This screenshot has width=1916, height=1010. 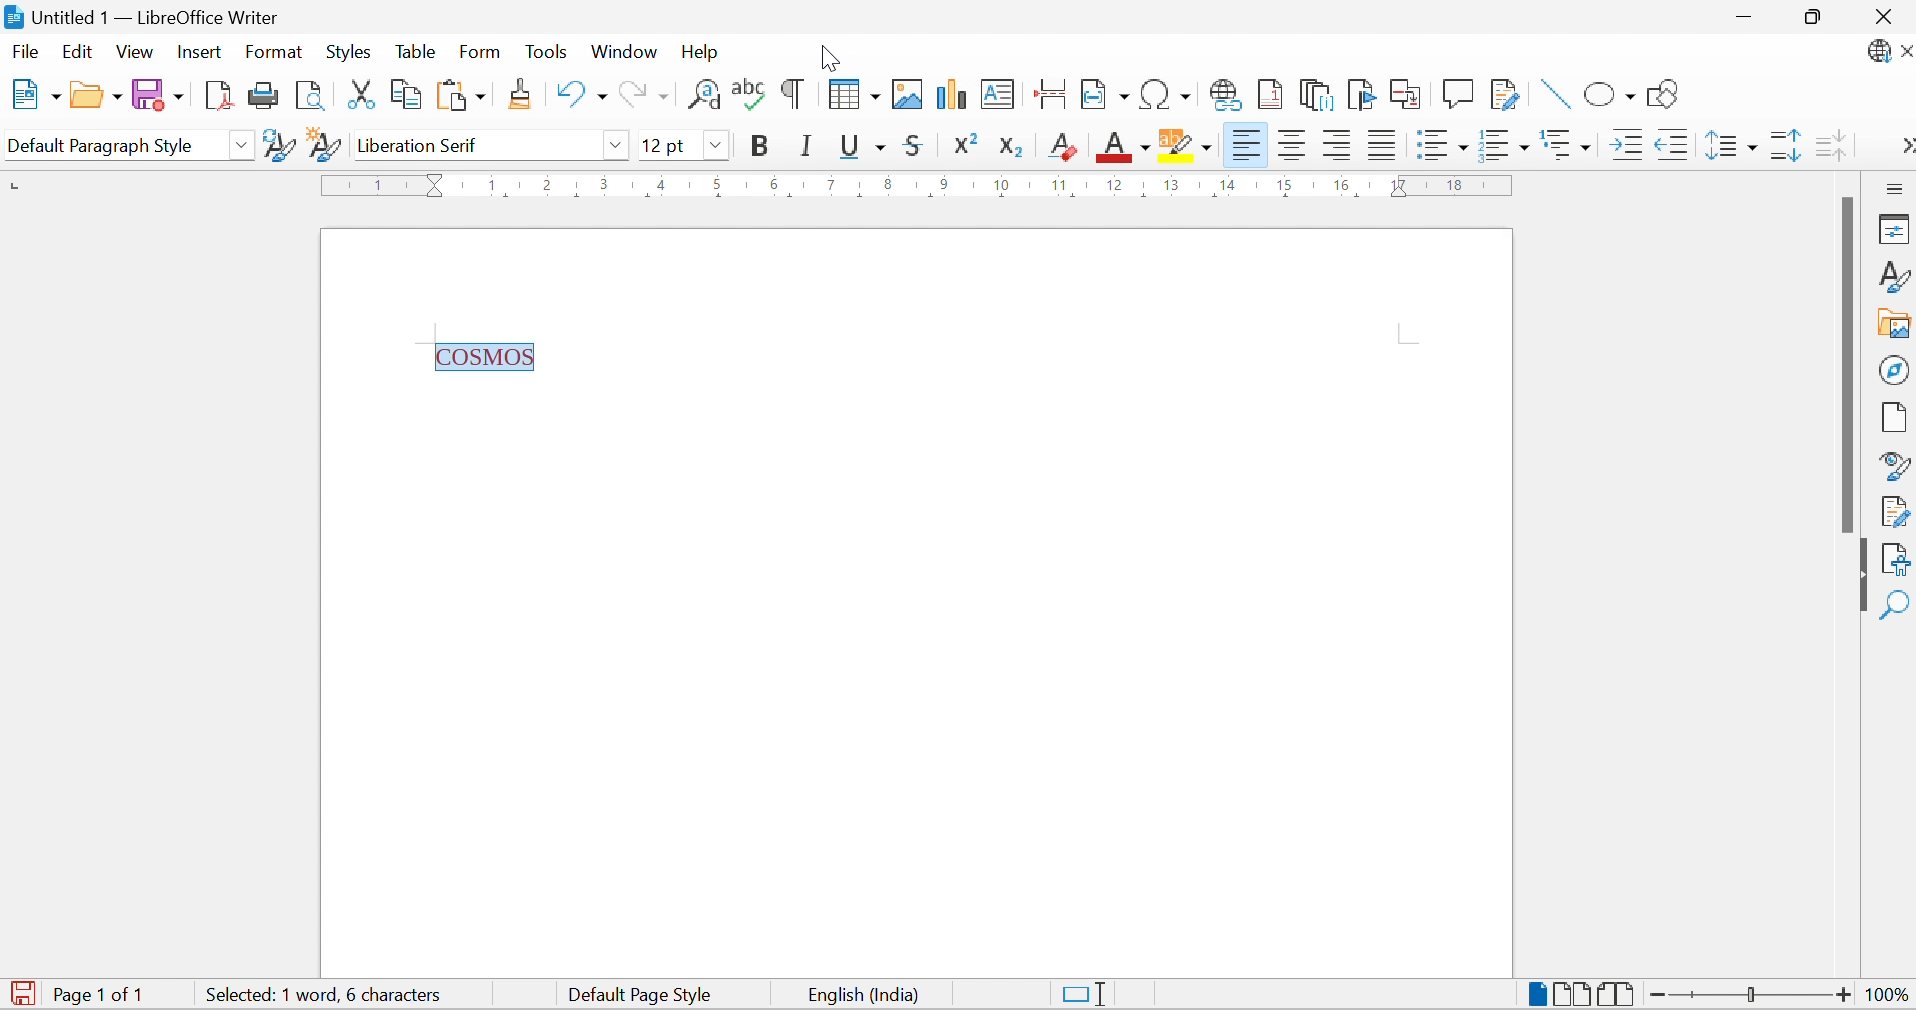 What do you see at coordinates (1061, 185) in the screenshot?
I see `11` at bounding box center [1061, 185].